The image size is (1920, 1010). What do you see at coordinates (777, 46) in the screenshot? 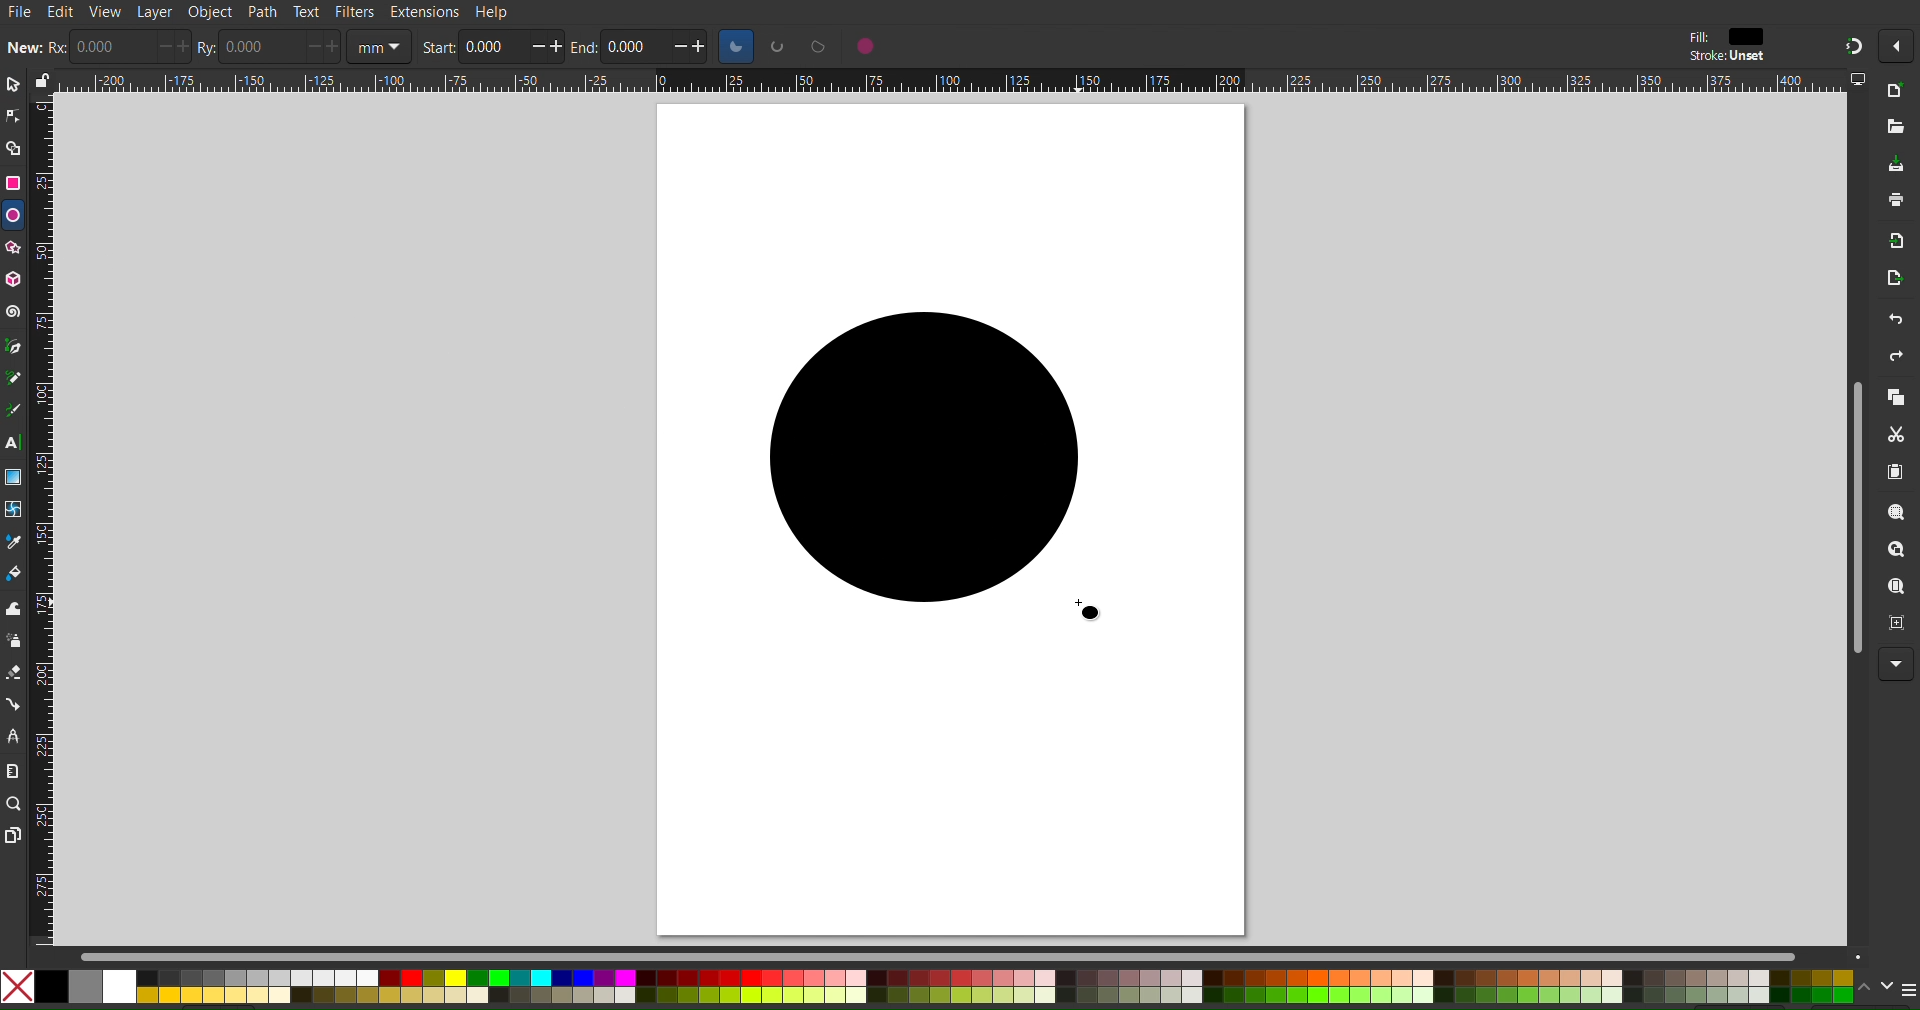
I see `circle options` at bounding box center [777, 46].